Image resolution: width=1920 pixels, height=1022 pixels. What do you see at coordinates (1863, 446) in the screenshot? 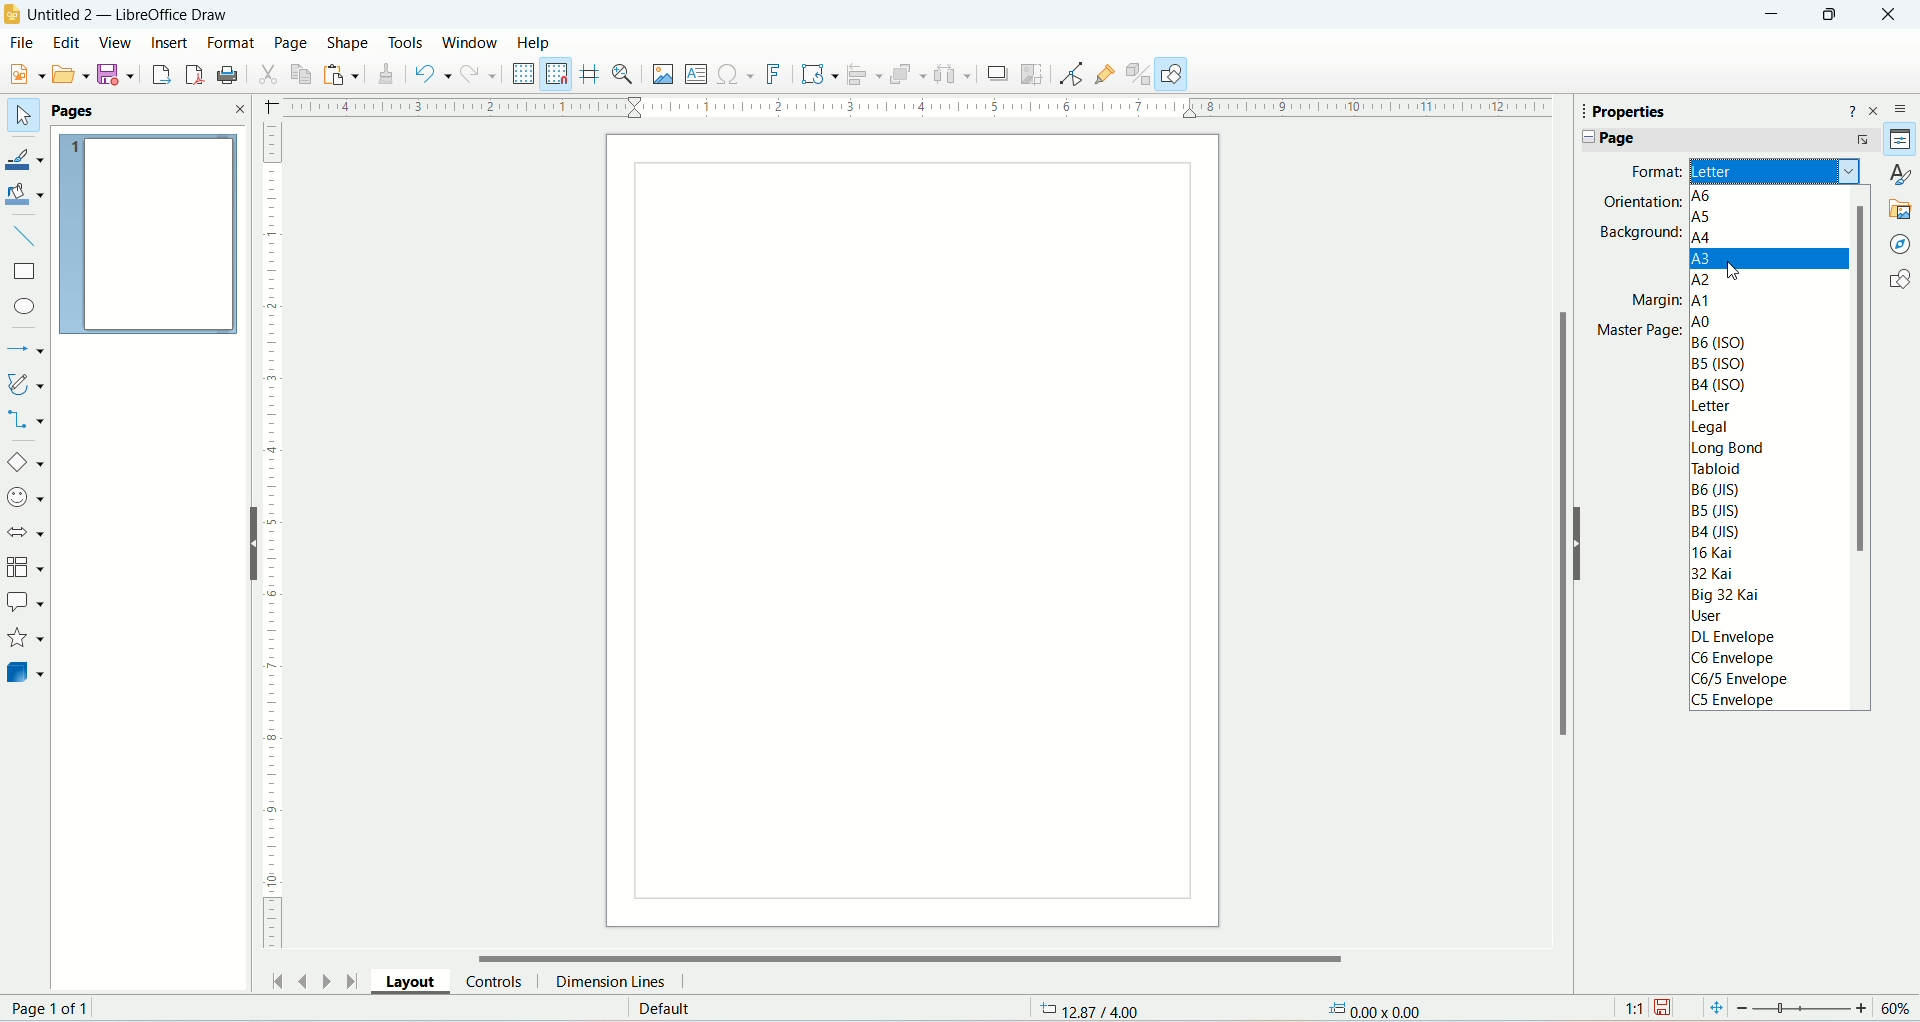
I see `vertical scroll bar` at bounding box center [1863, 446].